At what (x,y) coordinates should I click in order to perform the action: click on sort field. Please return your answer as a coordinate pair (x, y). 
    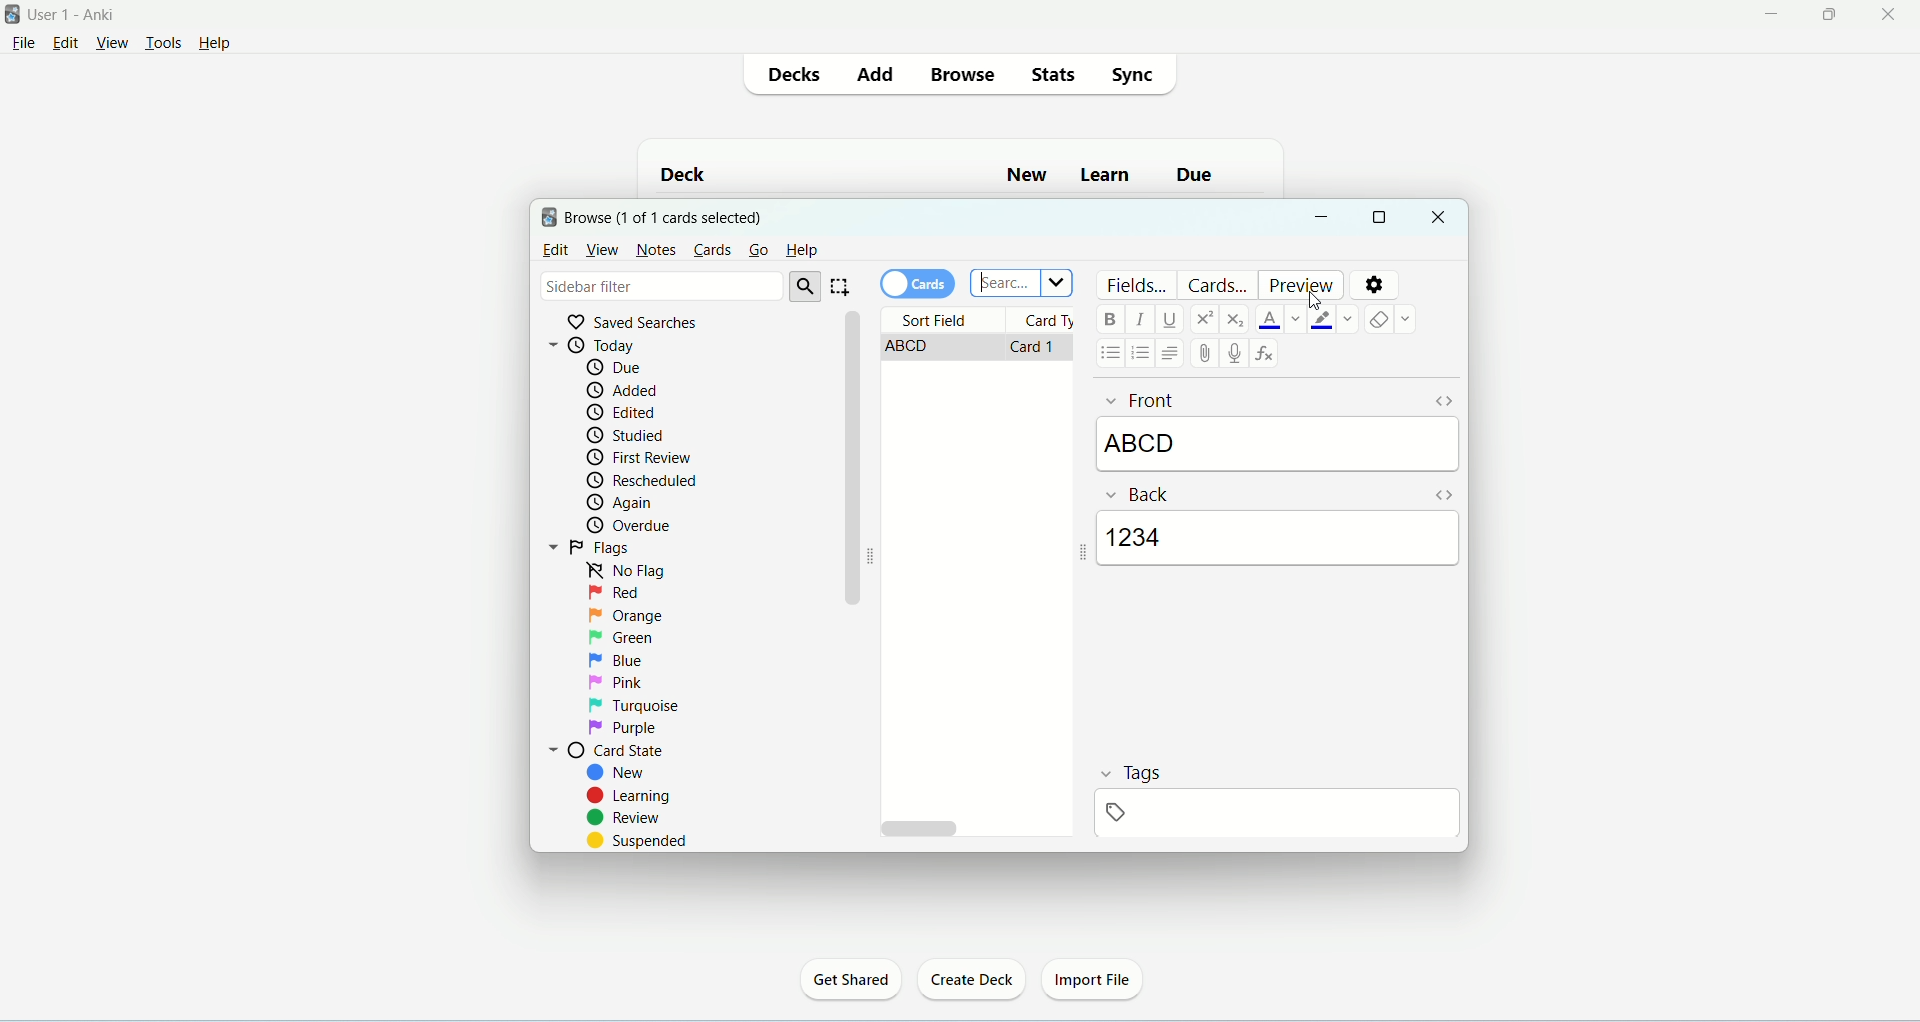
    Looking at the image, I should click on (943, 321).